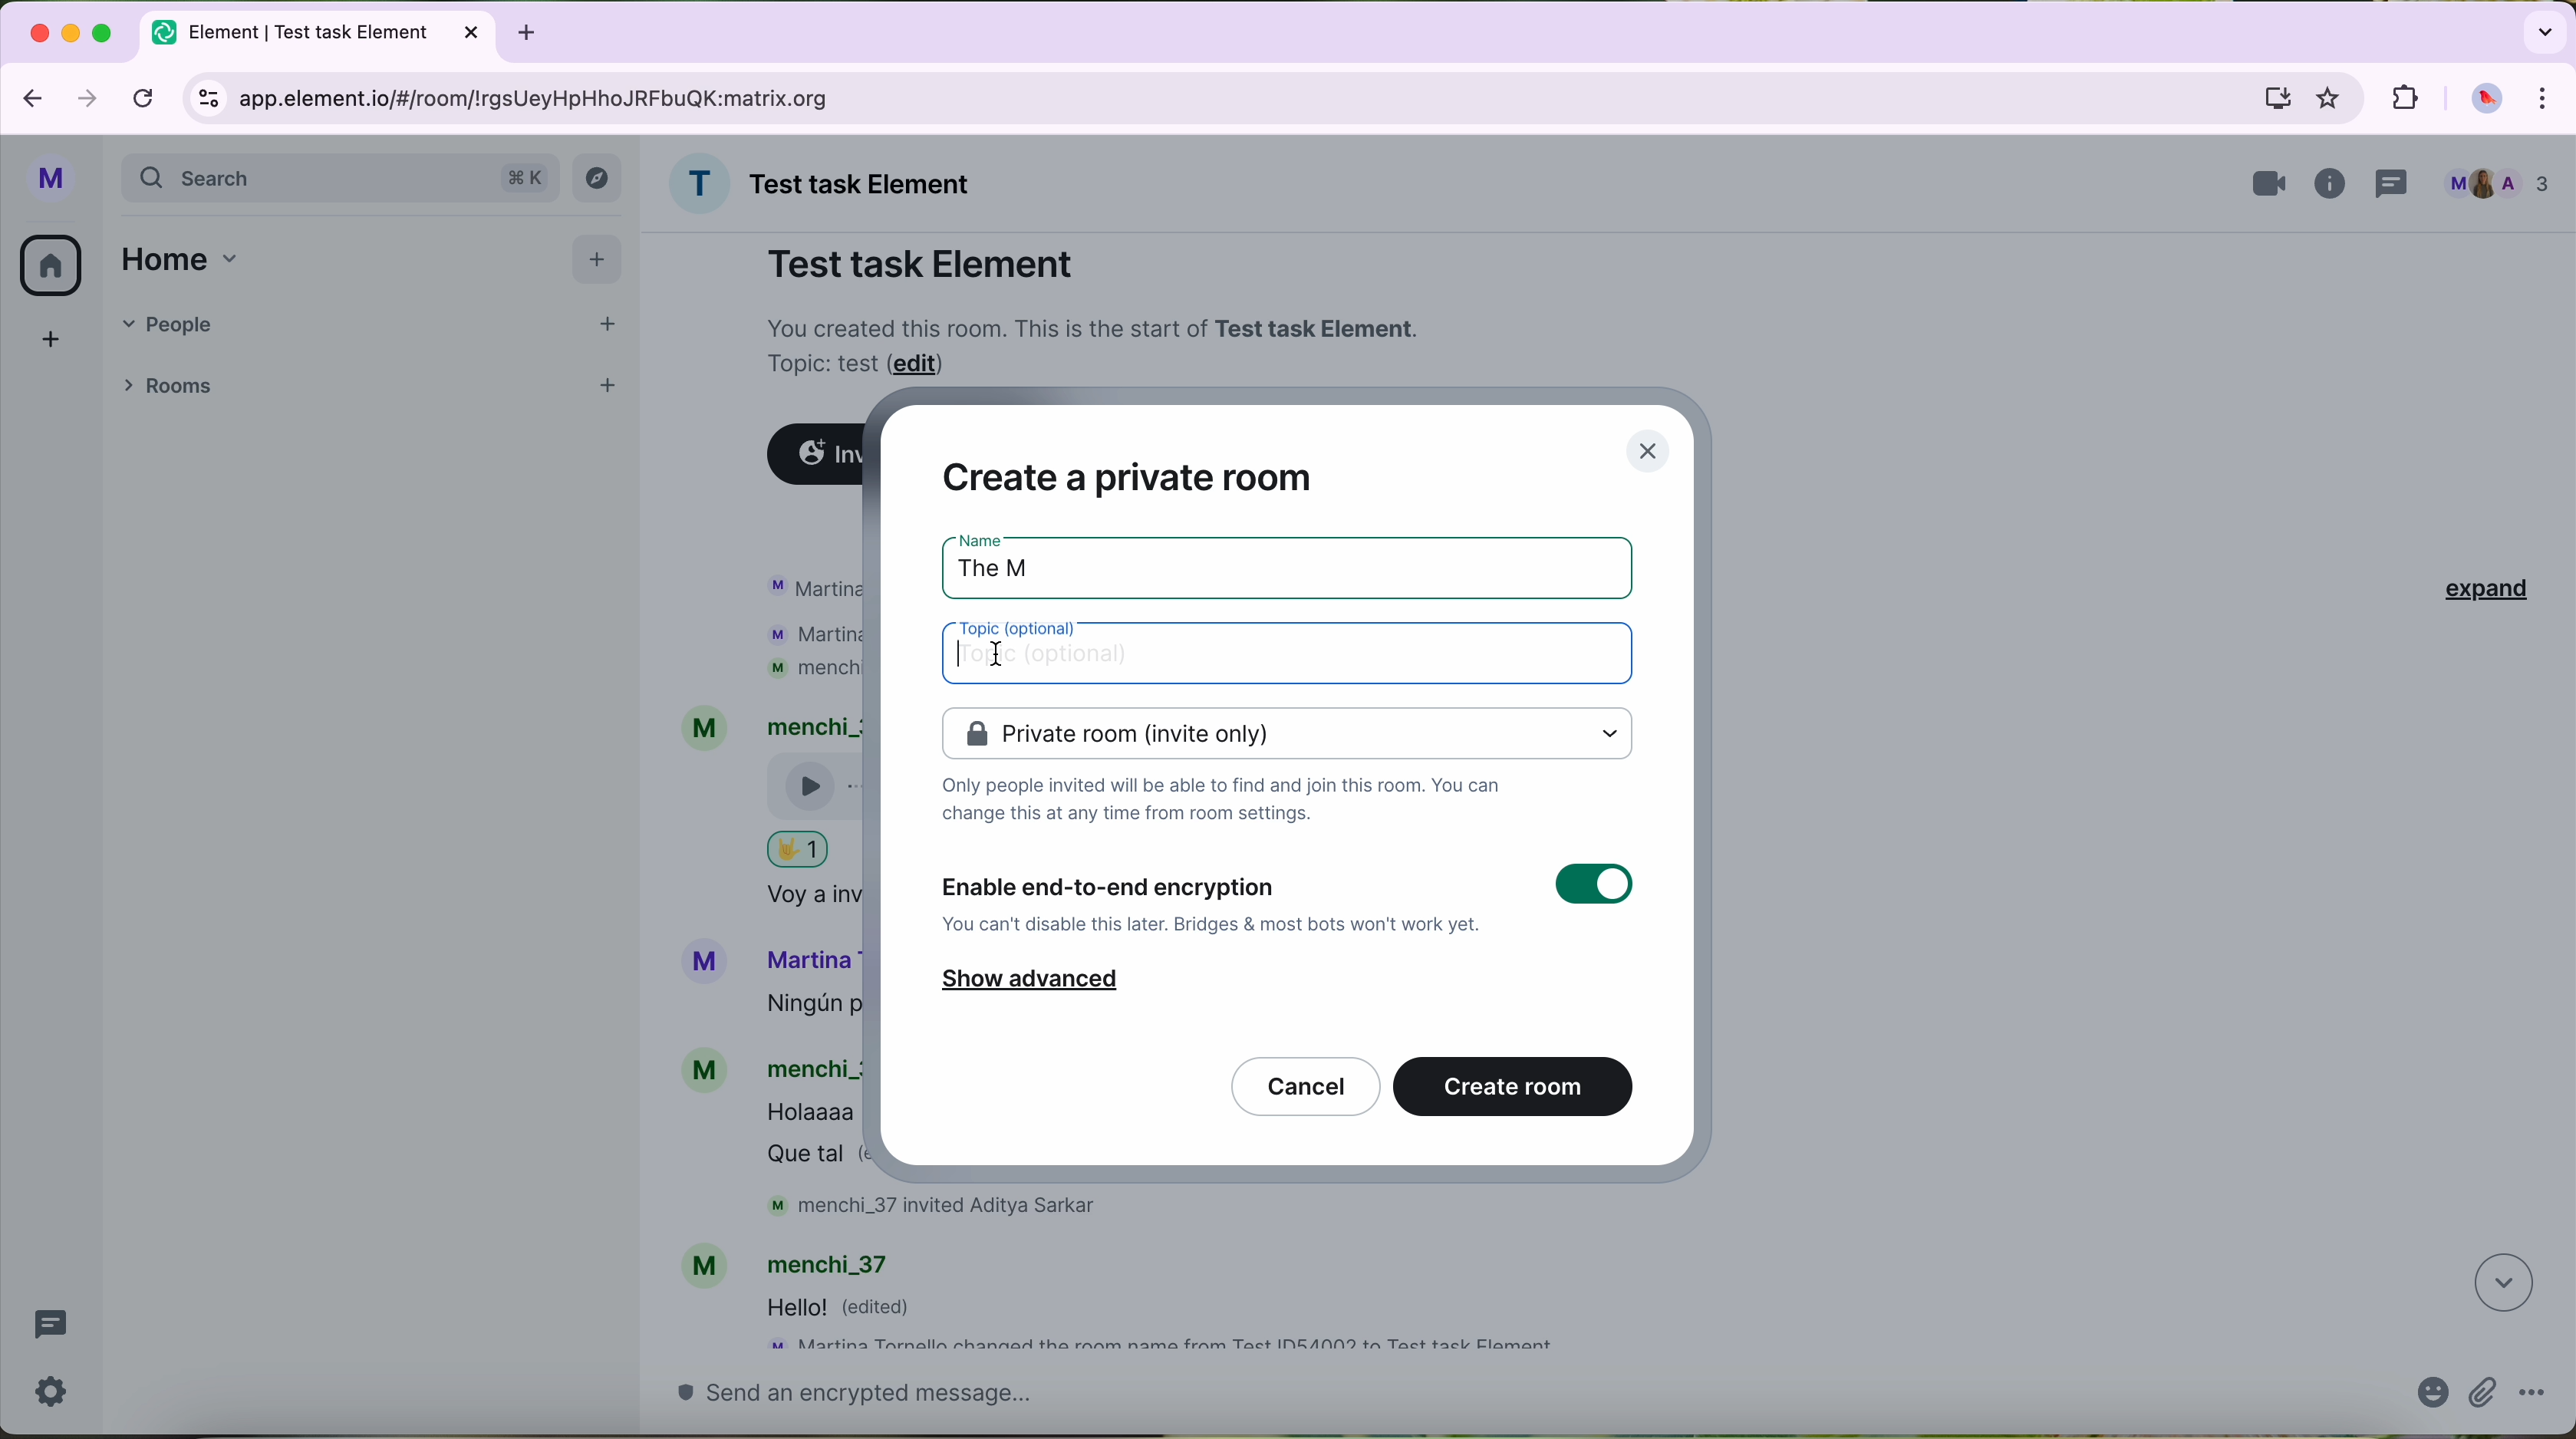 This screenshot has width=2576, height=1439. I want to click on navigate down, so click(2500, 1284).